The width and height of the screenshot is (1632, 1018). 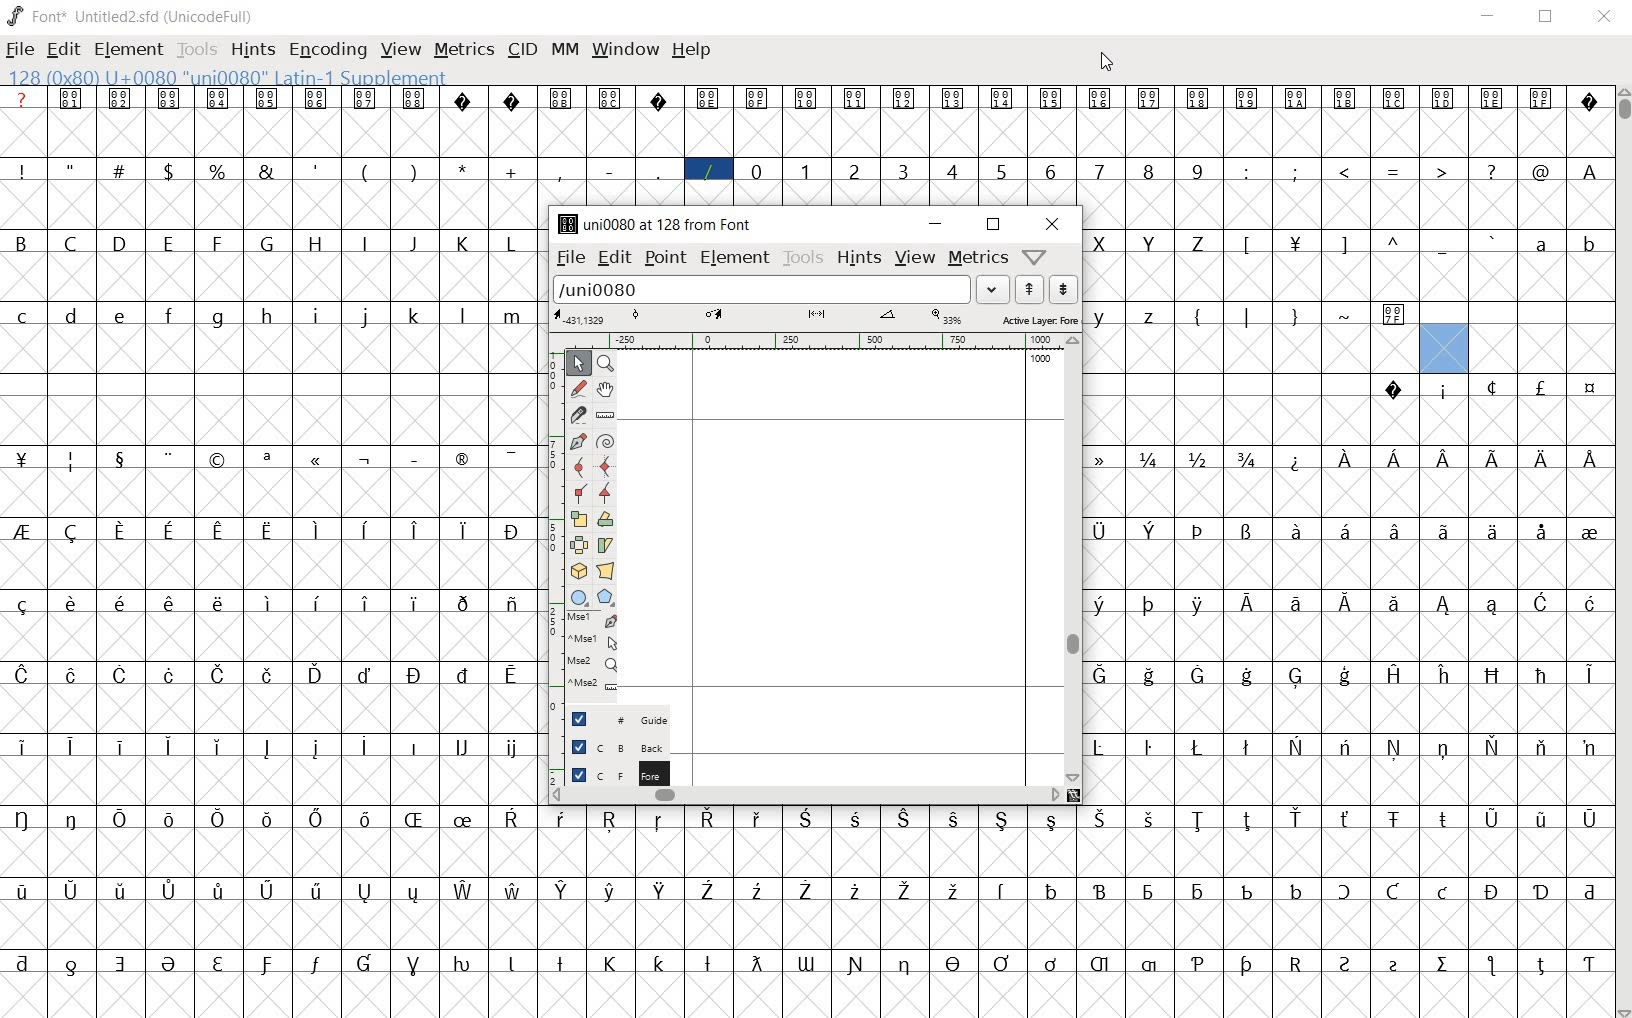 What do you see at coordinates (1099, 675) in the screenshot?
I see `glyph` at bounding box center [1099, 675].